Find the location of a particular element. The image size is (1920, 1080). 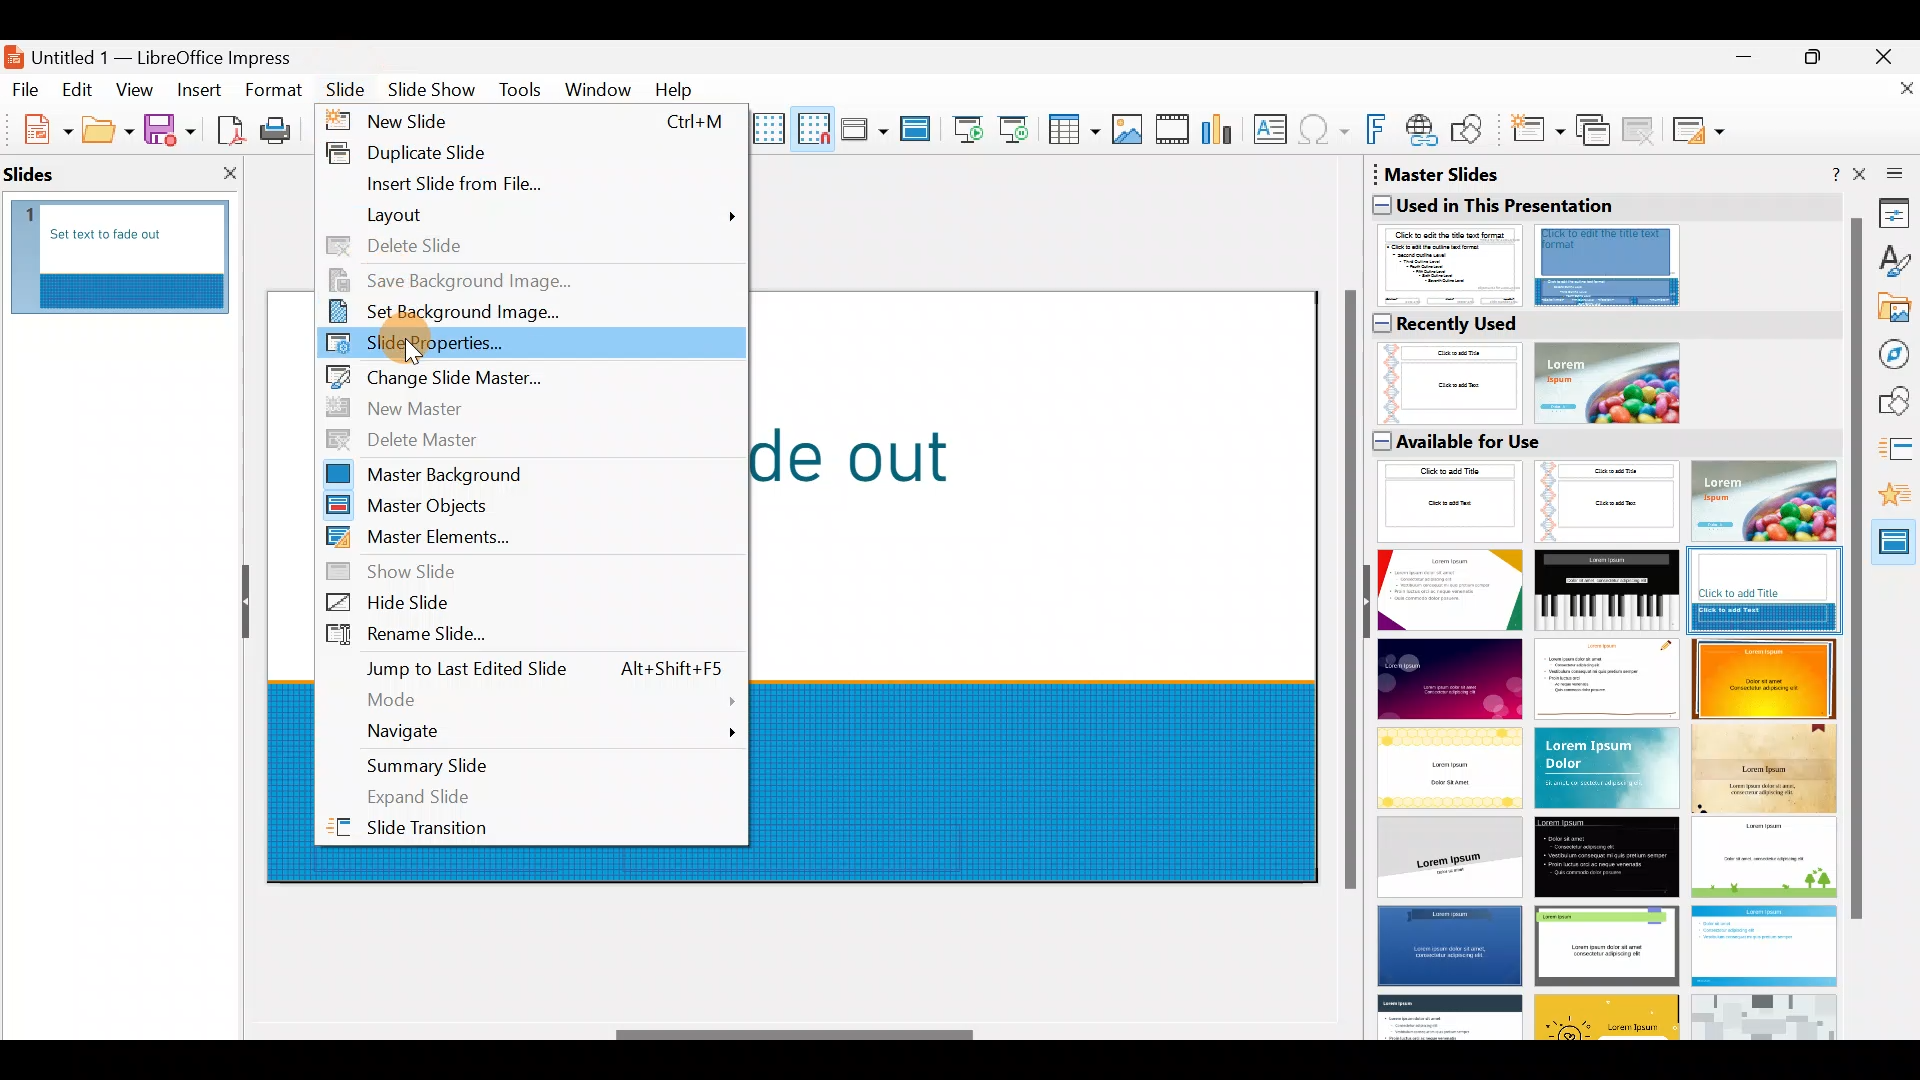

Delete master is located at coordinates (535, 438).